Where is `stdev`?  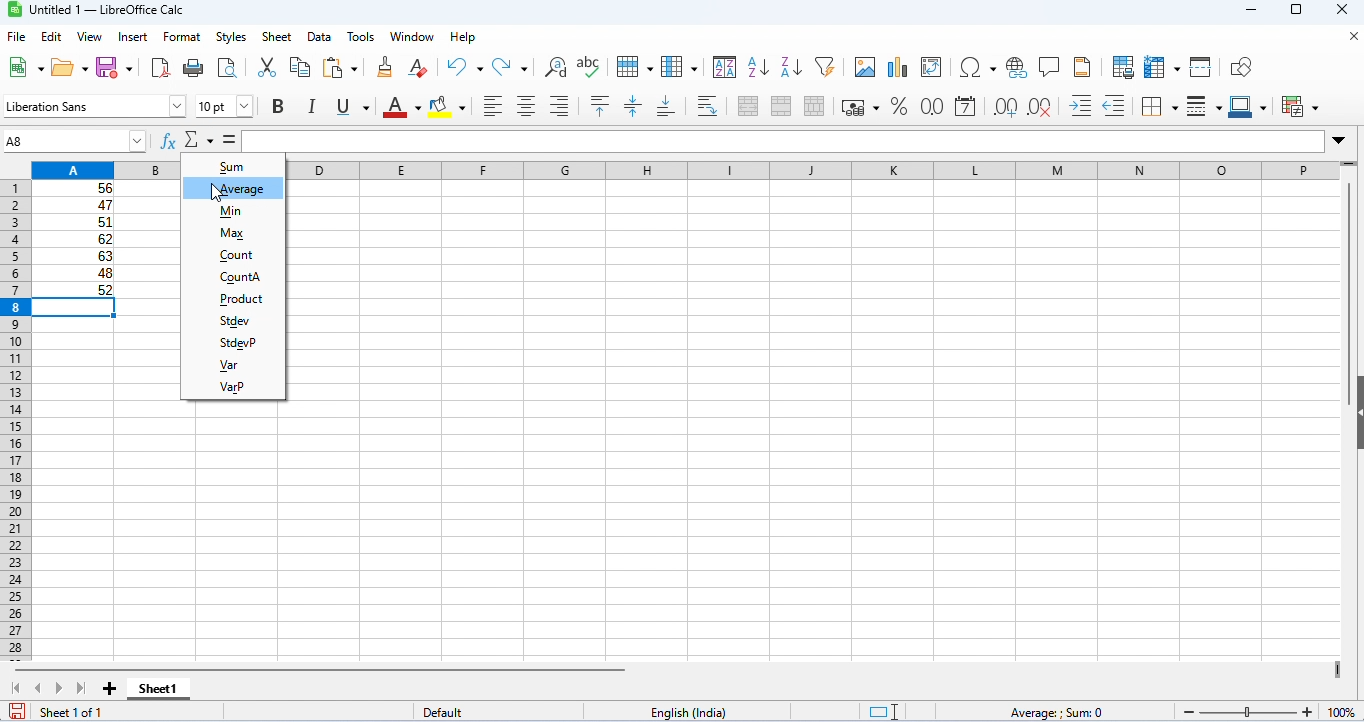
stdev is located at coordinates (234, 321).